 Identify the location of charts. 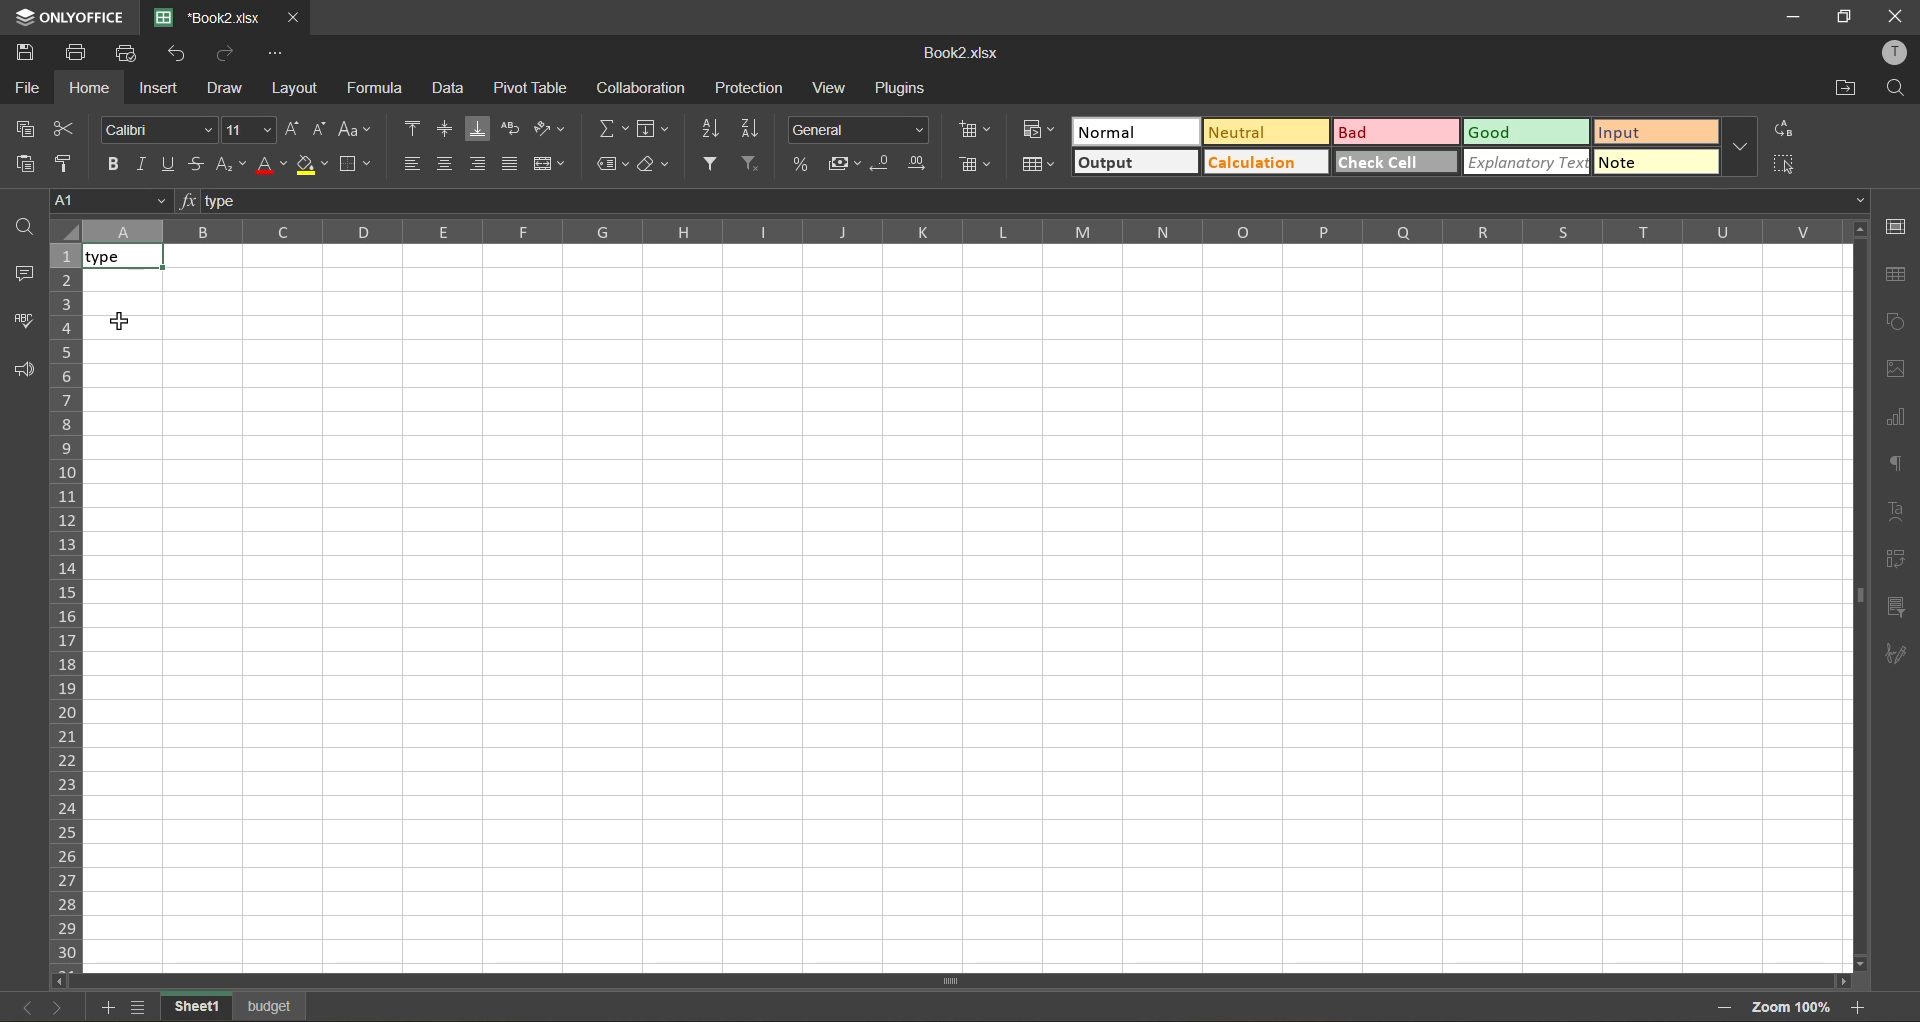
(1901, 417).